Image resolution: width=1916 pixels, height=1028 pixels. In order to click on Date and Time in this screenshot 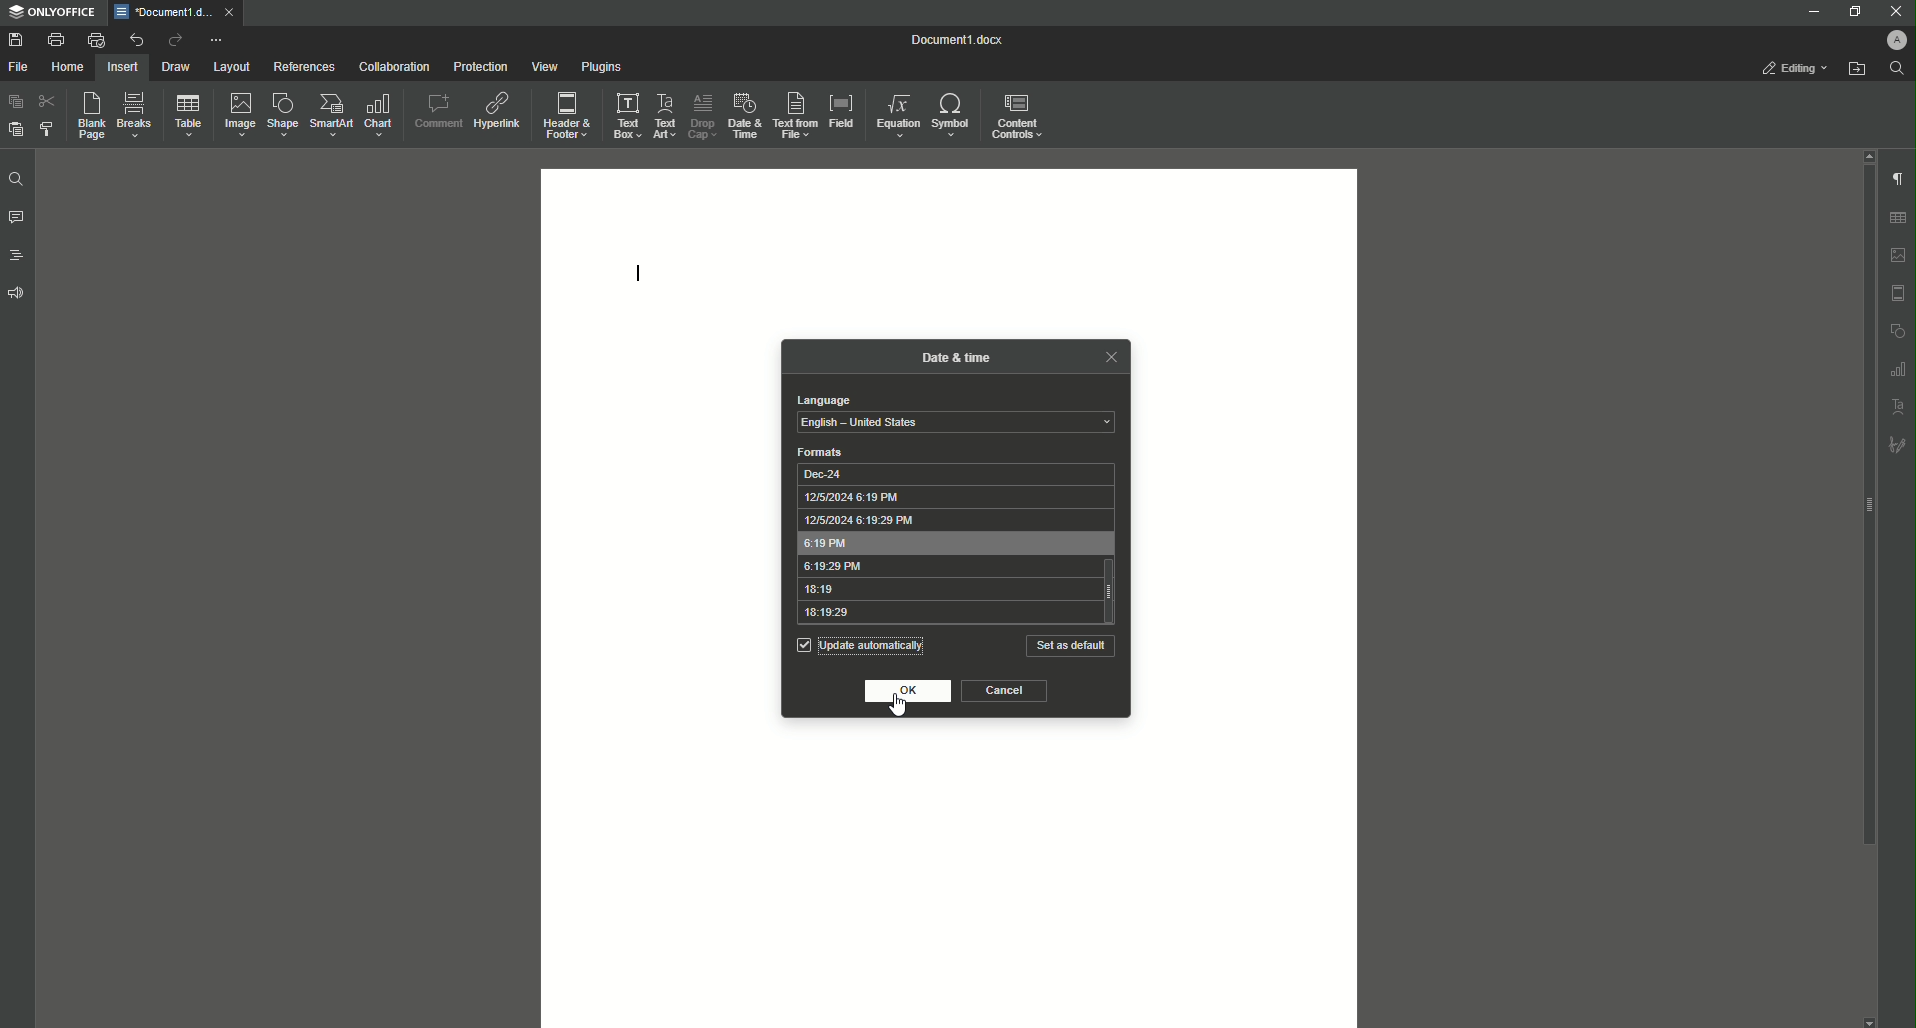, I will do `click(742, 114)`.